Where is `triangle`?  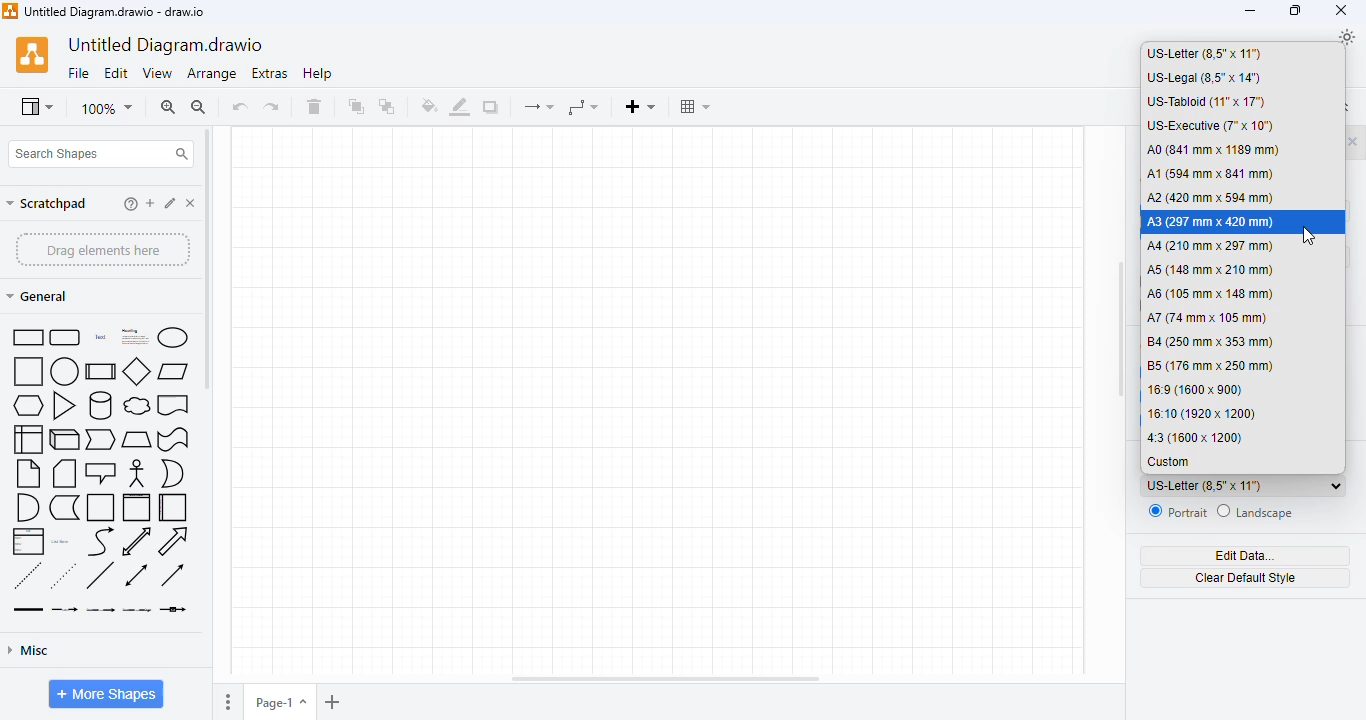
triangle is located at coordinates (64, 405).